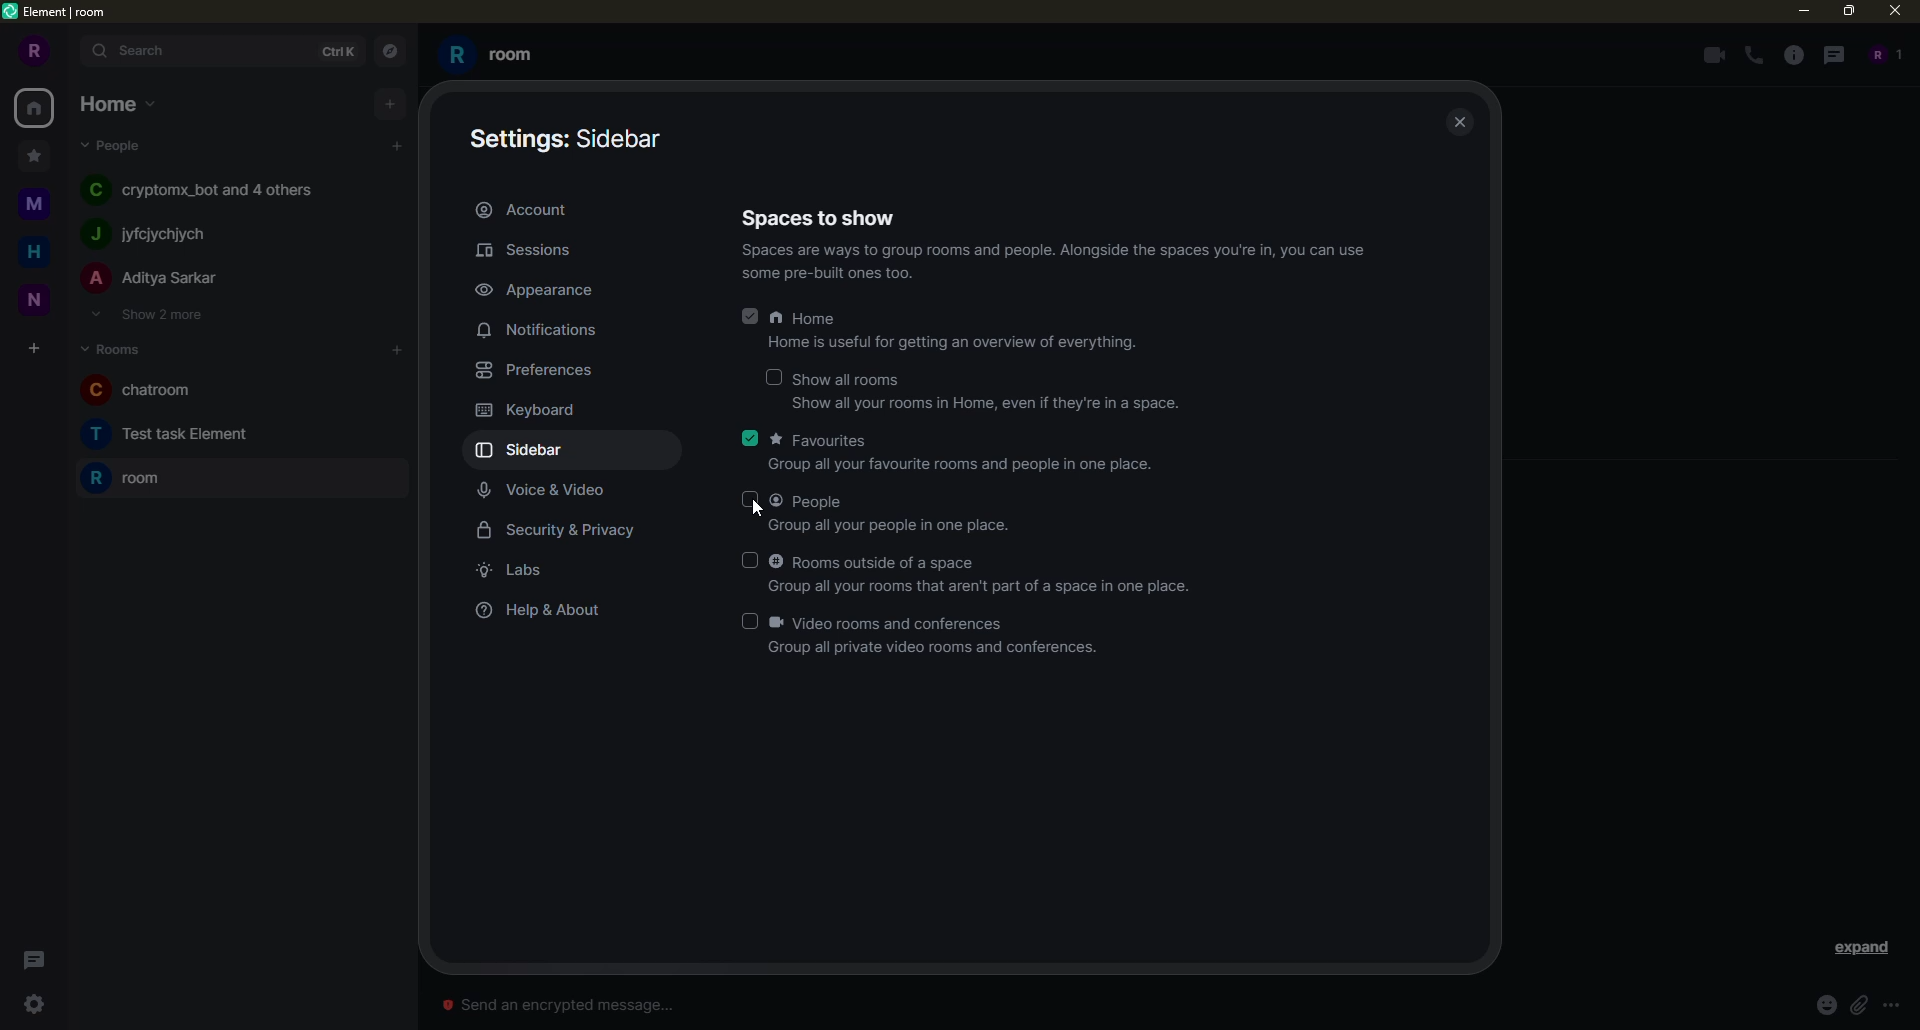 The width and height of the screenshot is (1920, 1030). I want to click on notifications, so click(543, 330).